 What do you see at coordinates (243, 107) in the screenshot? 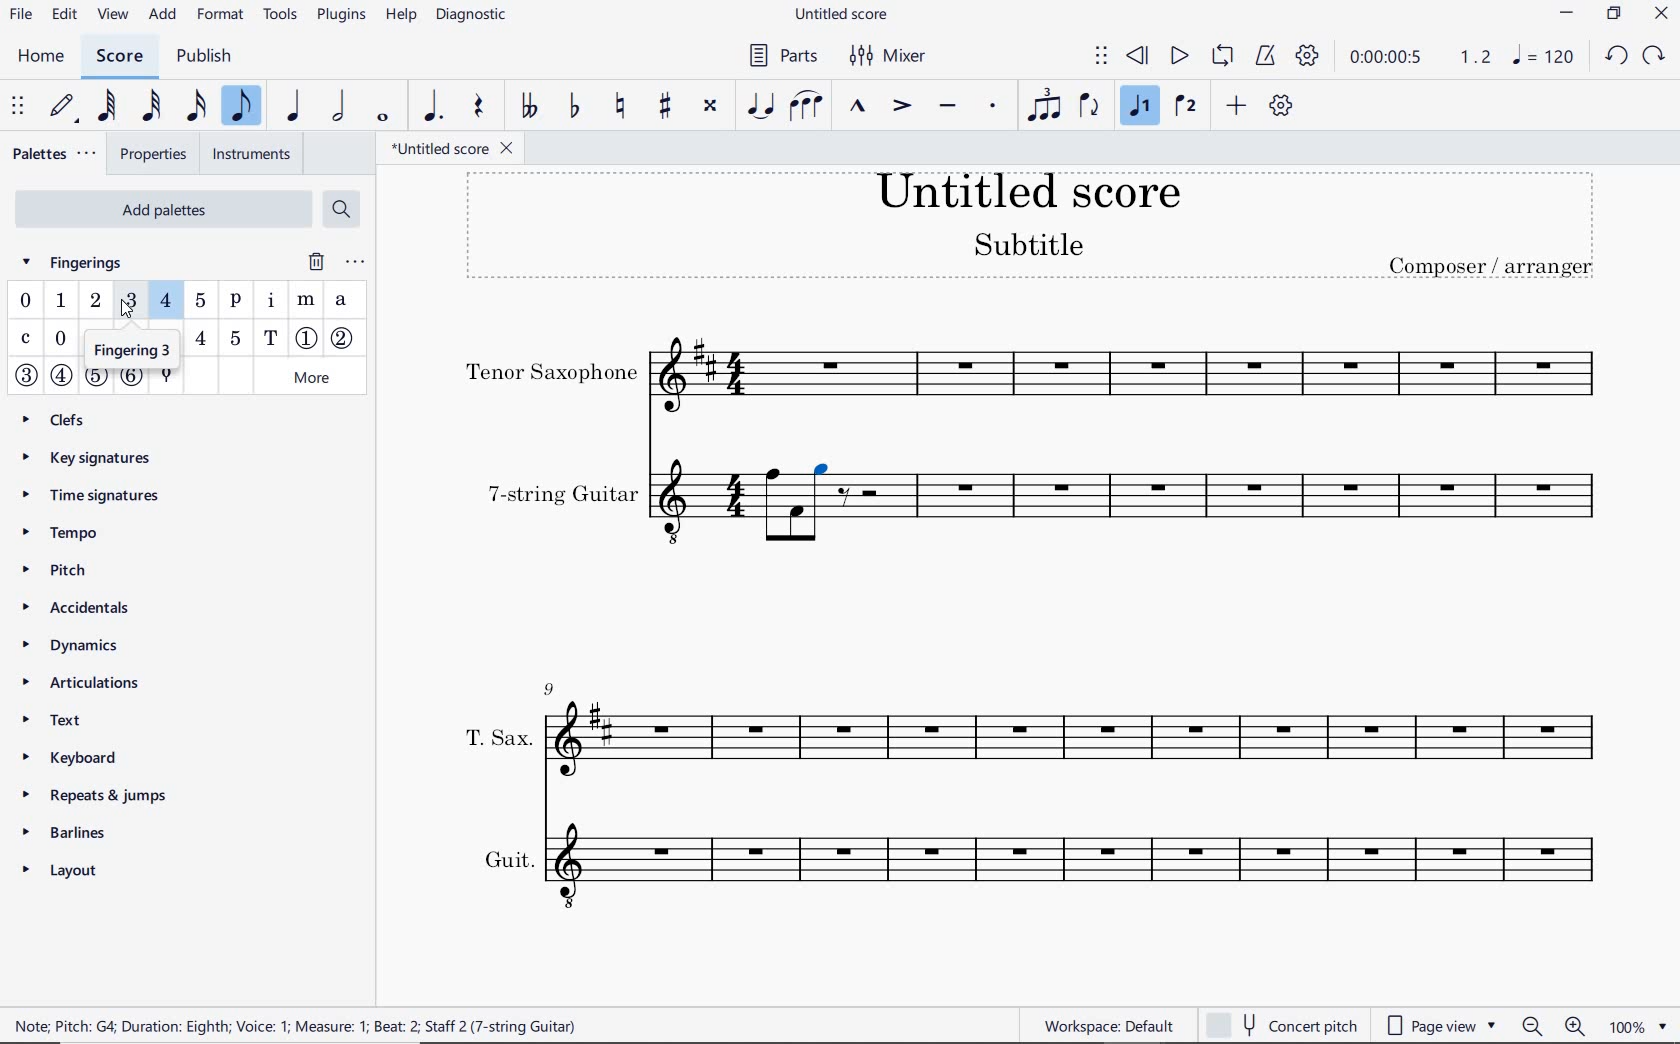
I see `EIGHTH NOTE` at bounding box center [243, 107].